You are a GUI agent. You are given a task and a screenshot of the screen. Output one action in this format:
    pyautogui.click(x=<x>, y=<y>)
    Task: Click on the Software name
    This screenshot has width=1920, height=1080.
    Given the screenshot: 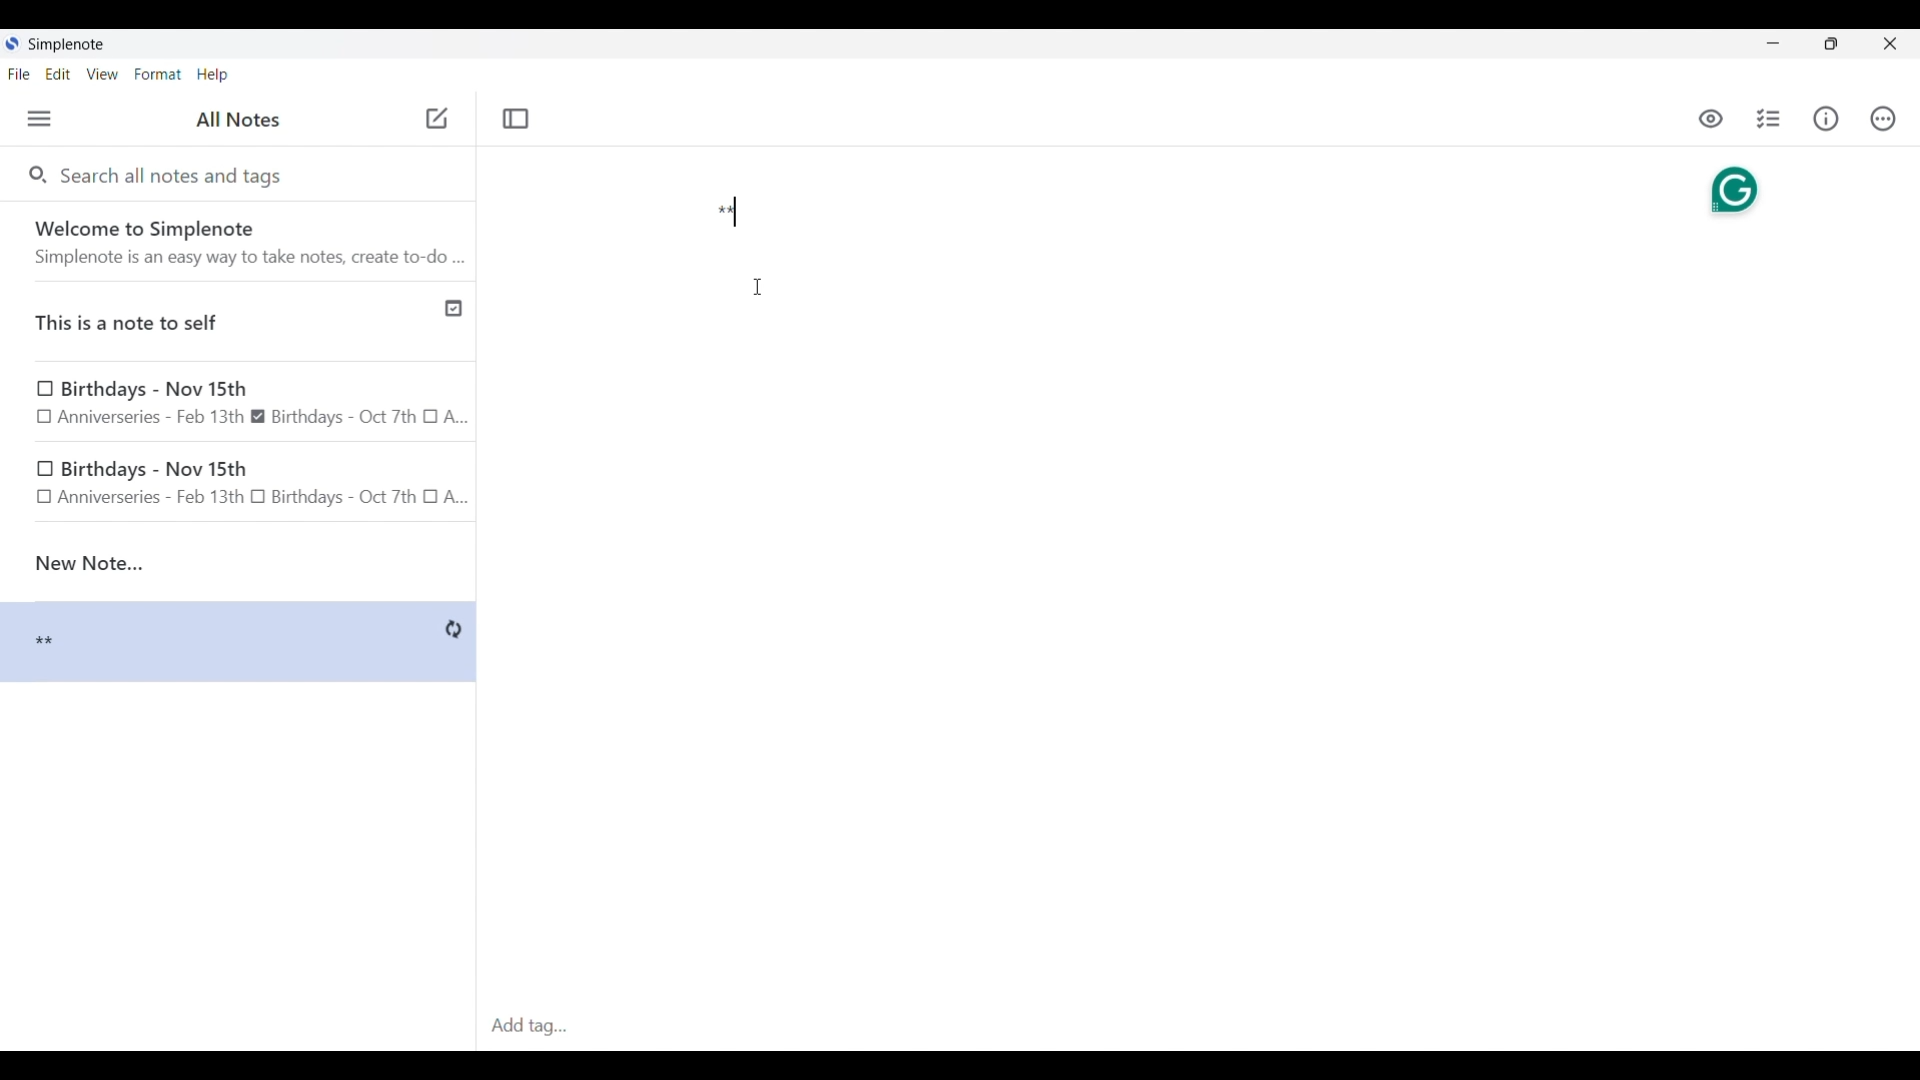 What is the action you would take?
    pyautogui.click(x=68, y=45)
    